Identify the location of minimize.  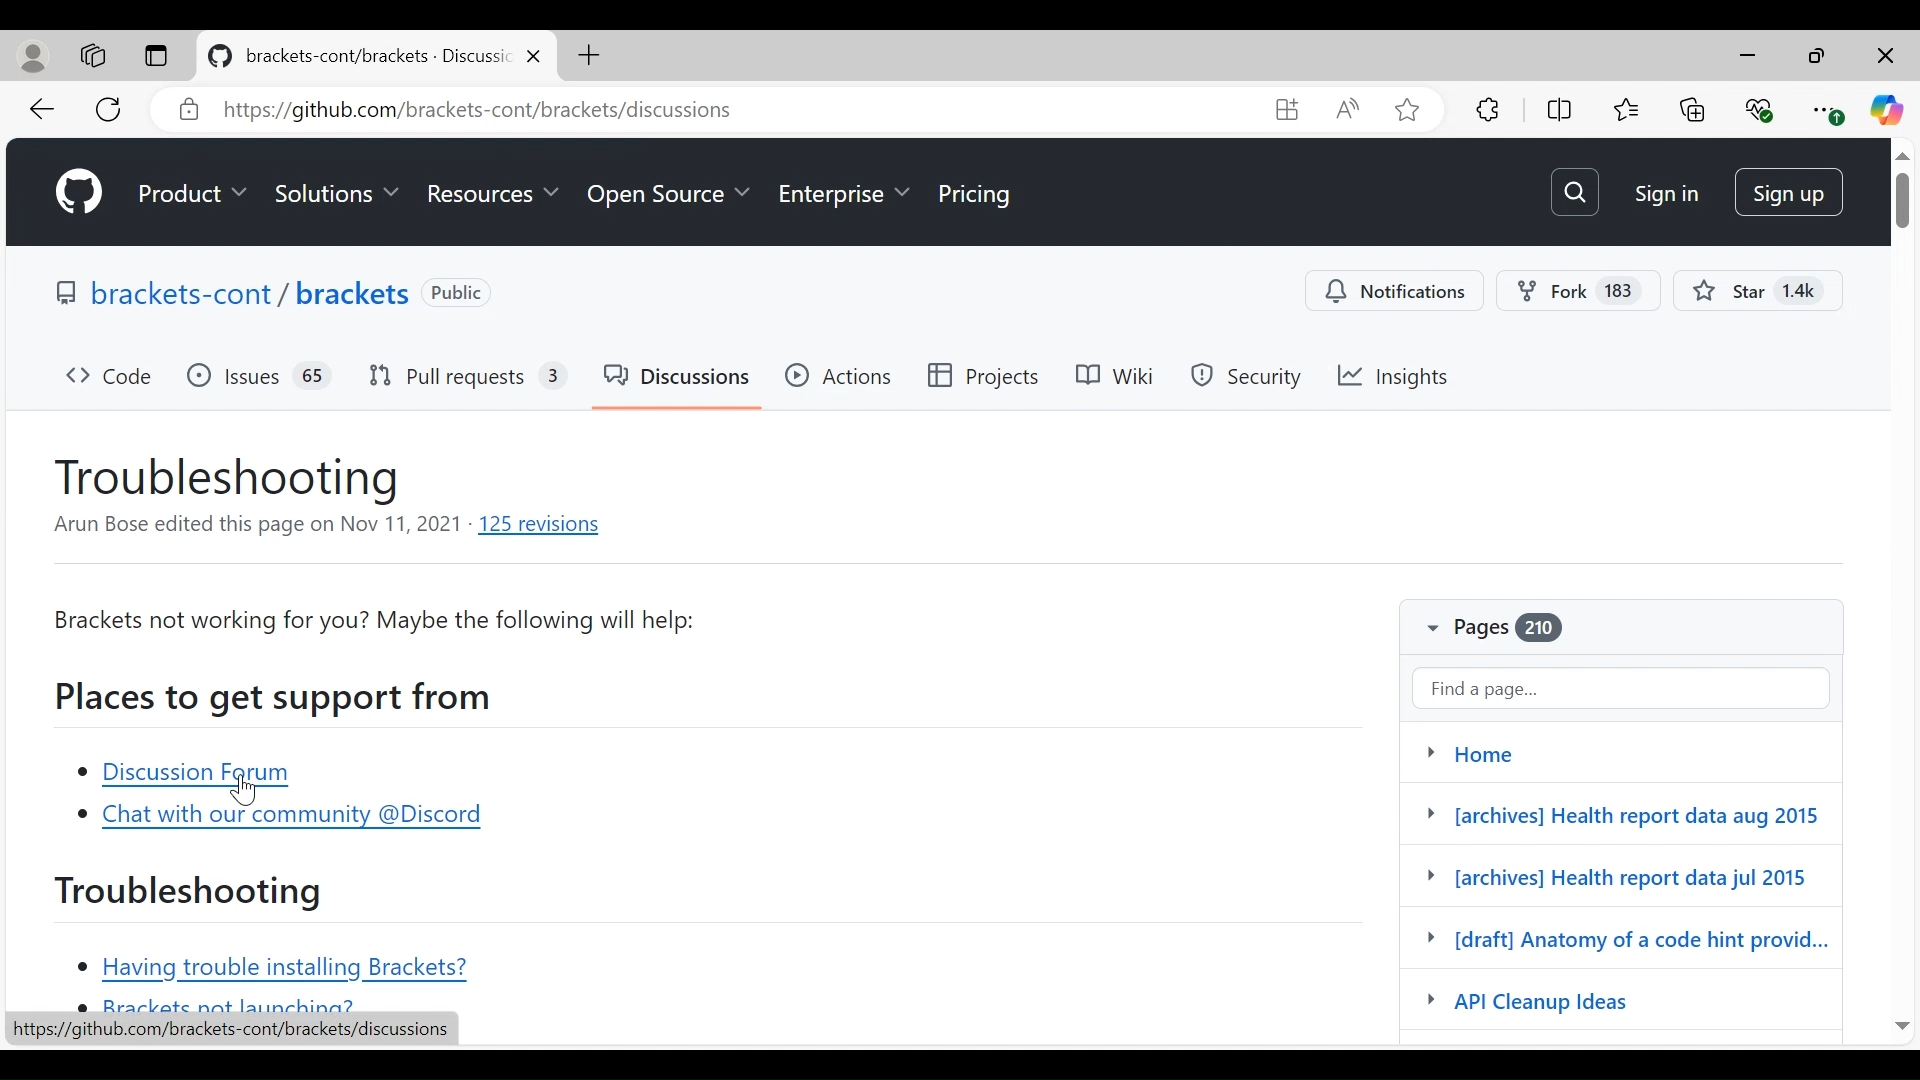
(1820, 58).